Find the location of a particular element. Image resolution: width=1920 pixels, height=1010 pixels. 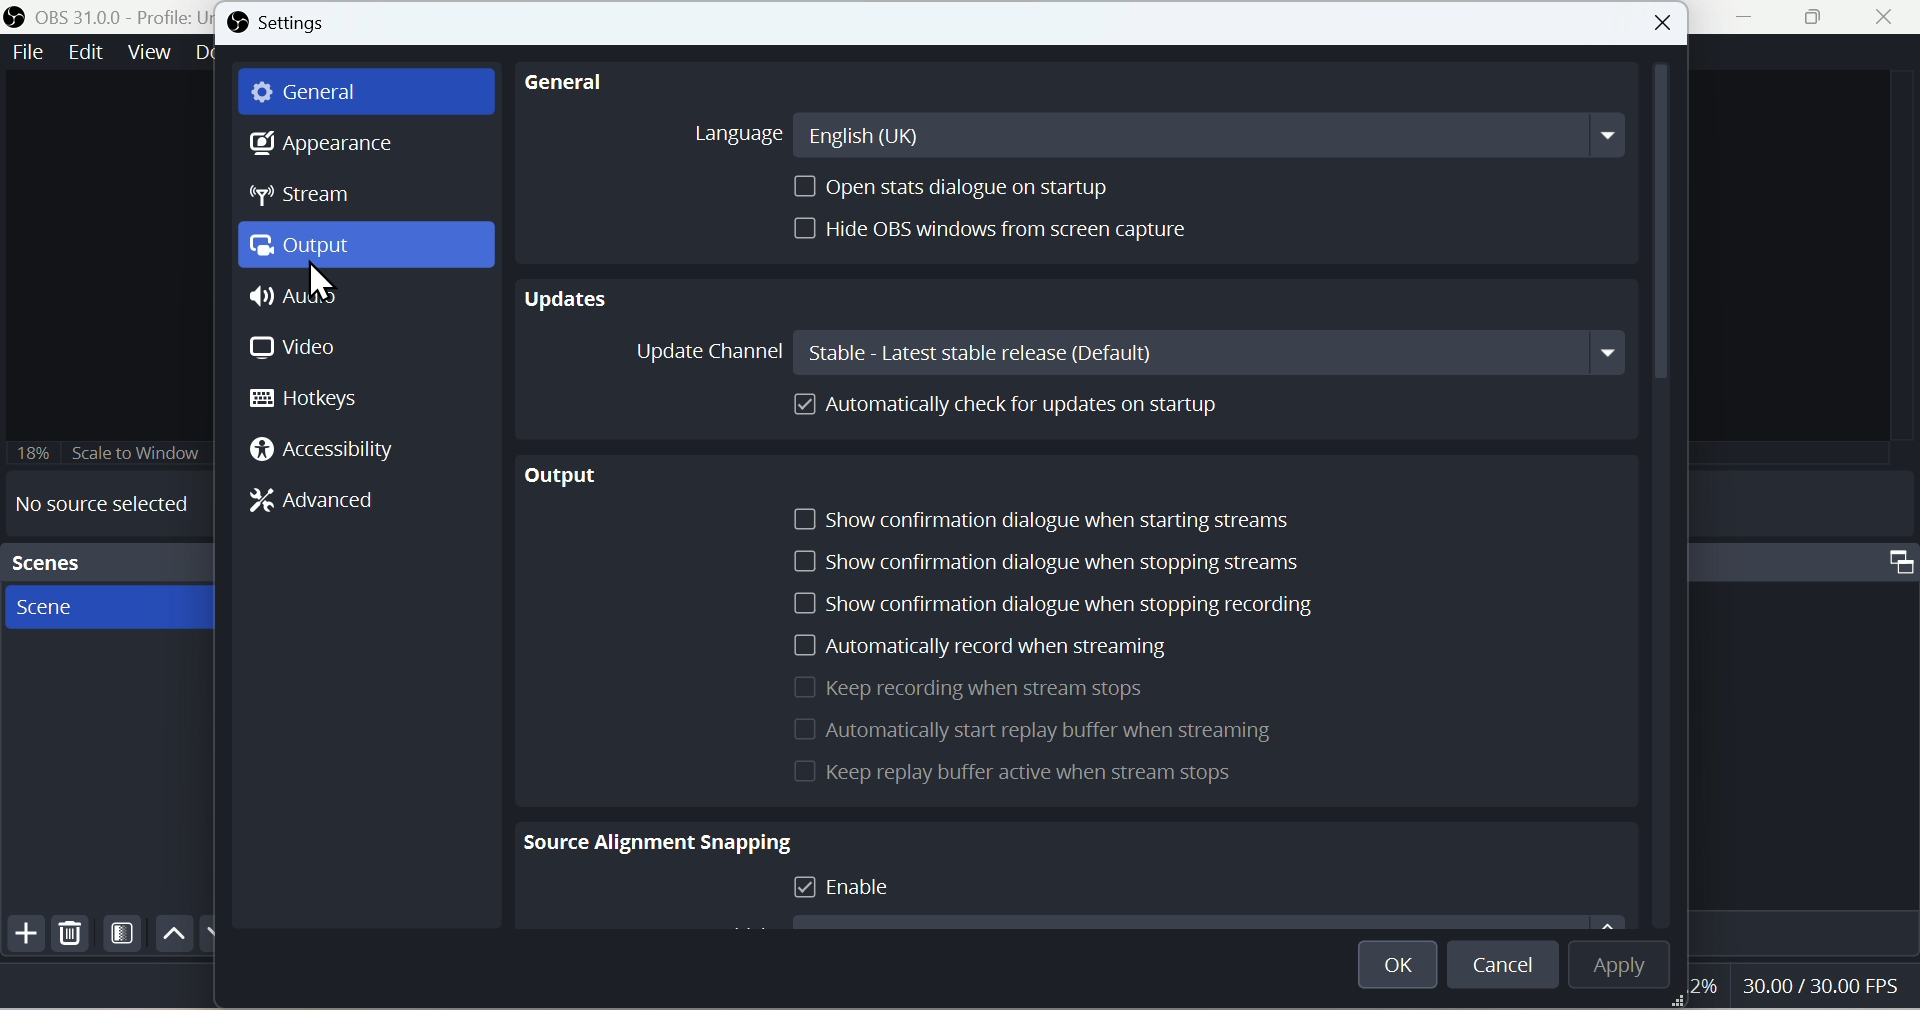

J Show confirmation dialogue when stopping streams is located at coordinates (1050, 560).